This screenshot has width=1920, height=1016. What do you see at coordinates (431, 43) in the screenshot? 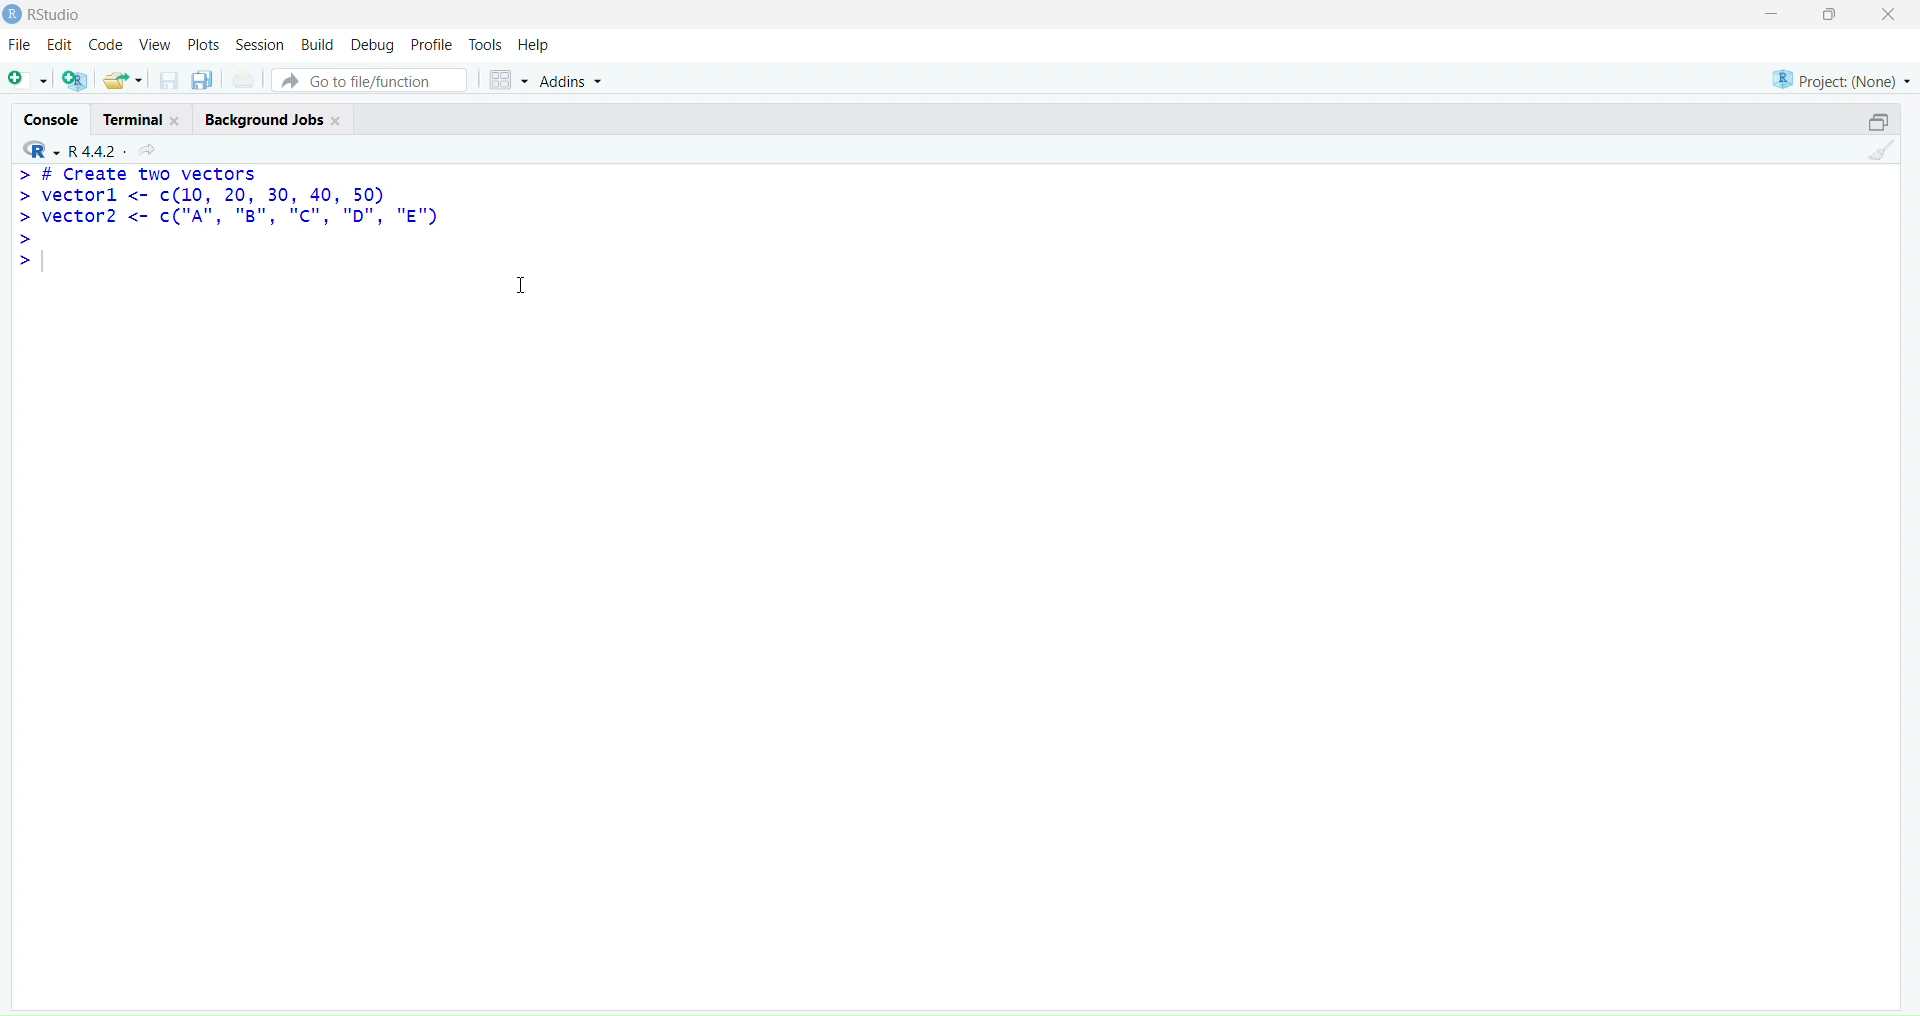
I see `Profile` at bounding box center [431, 43].